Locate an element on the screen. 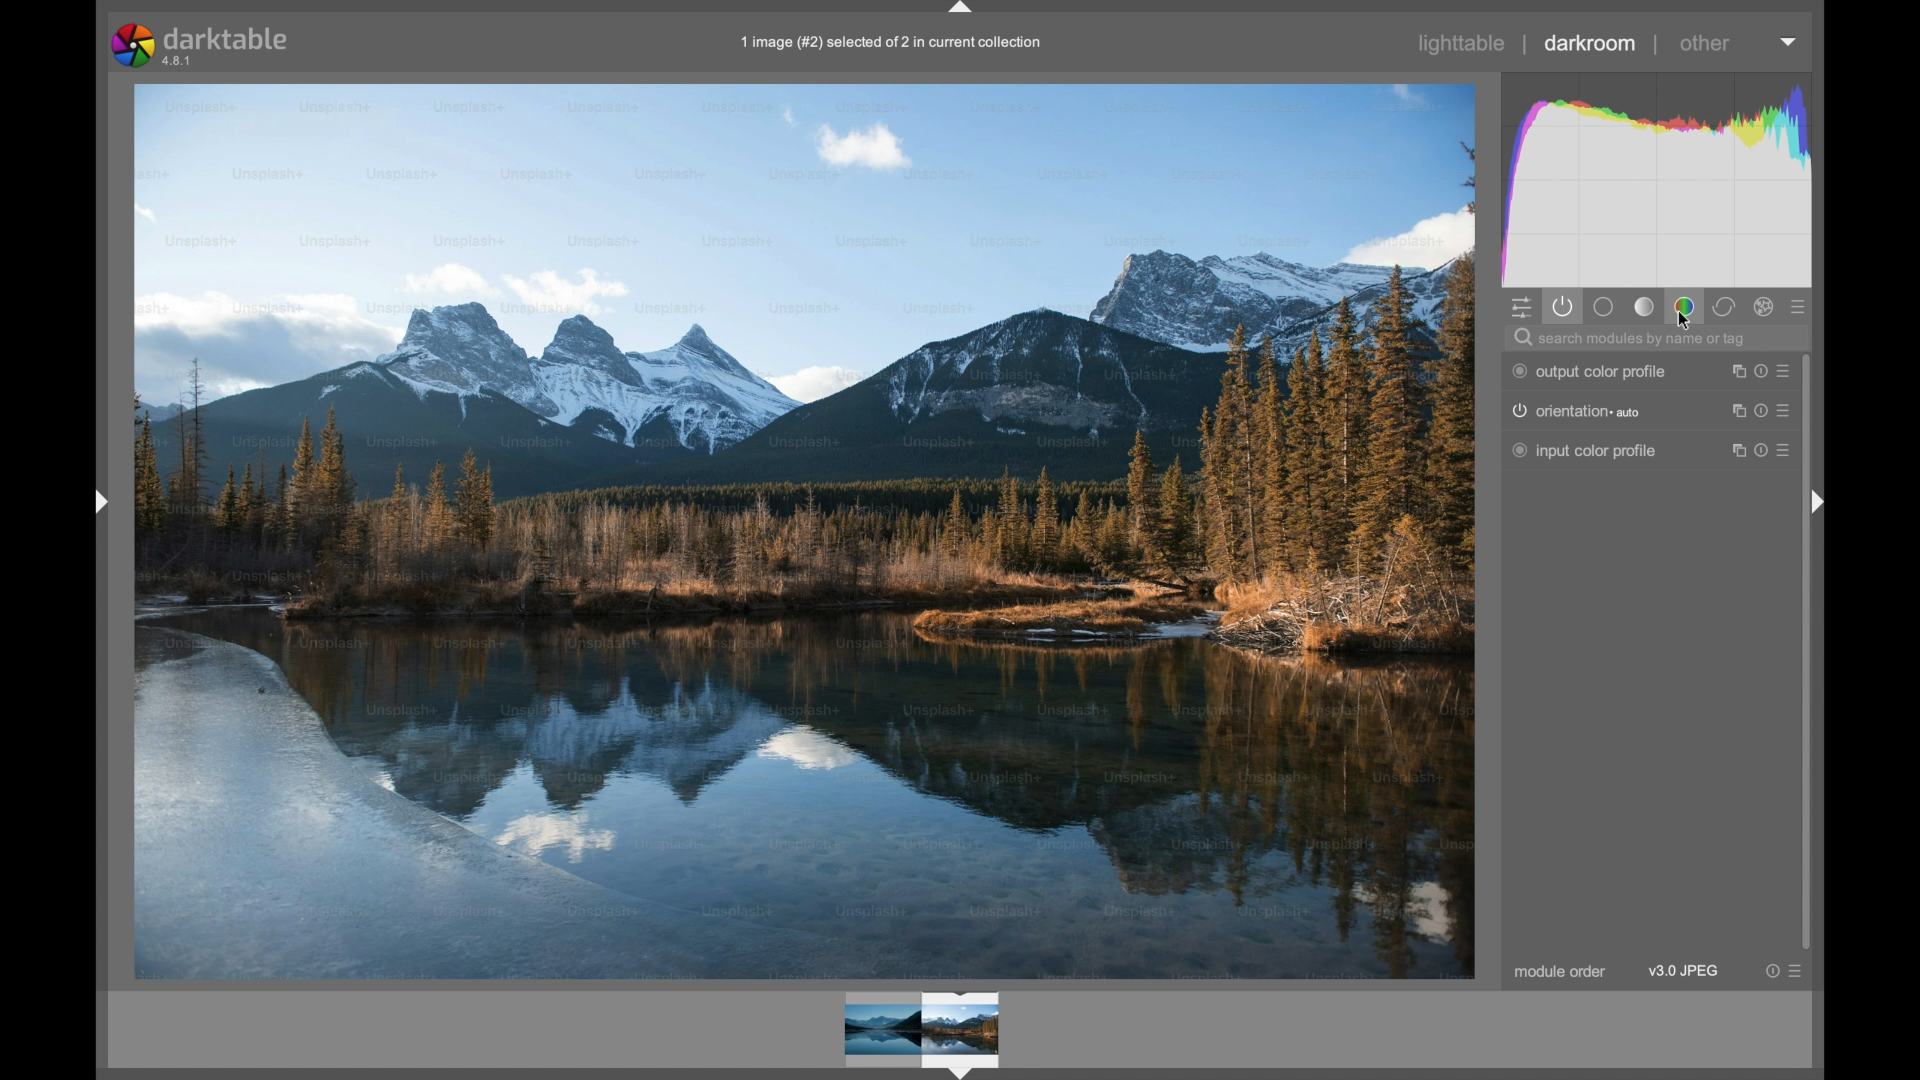 The width and height of the screenshot is (1920, 1080). output color profile is located at coordinates (1590, 372).